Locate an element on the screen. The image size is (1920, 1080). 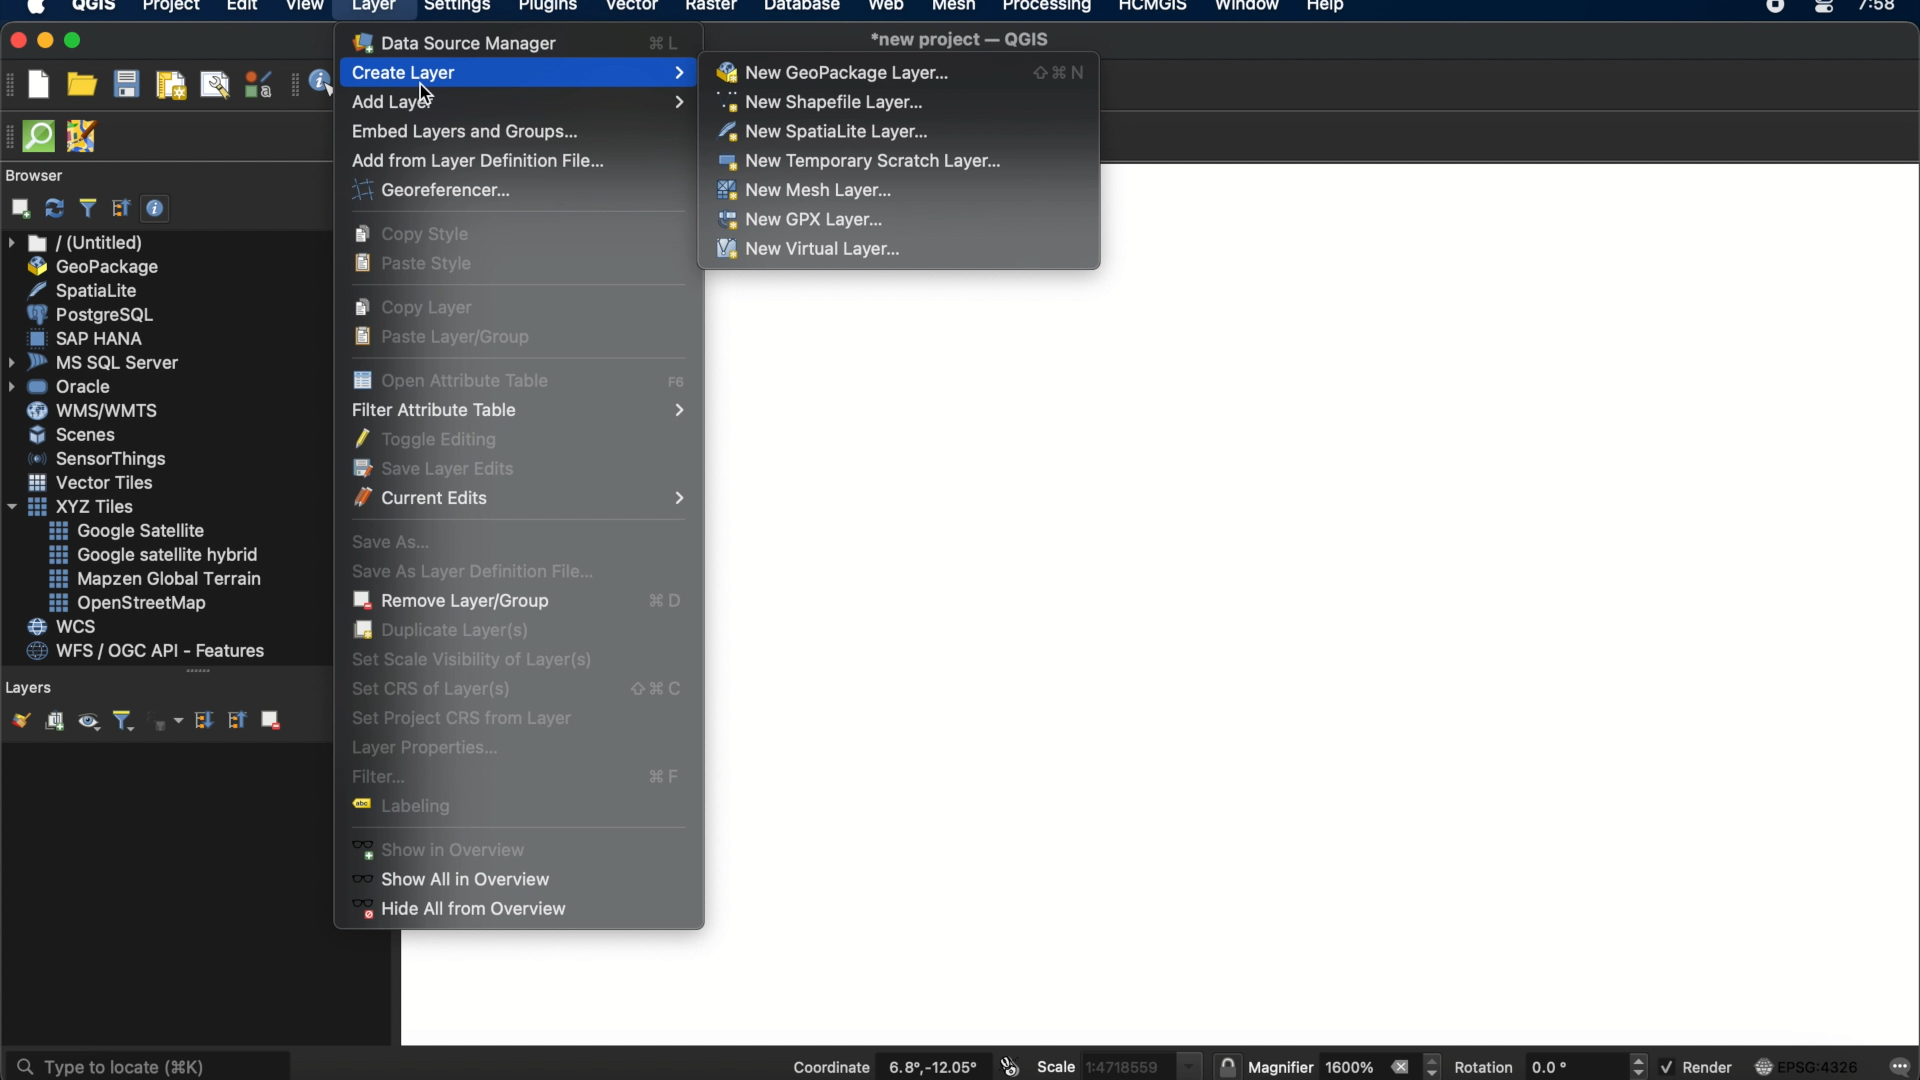
style manager is located at coordinates (259, 84).